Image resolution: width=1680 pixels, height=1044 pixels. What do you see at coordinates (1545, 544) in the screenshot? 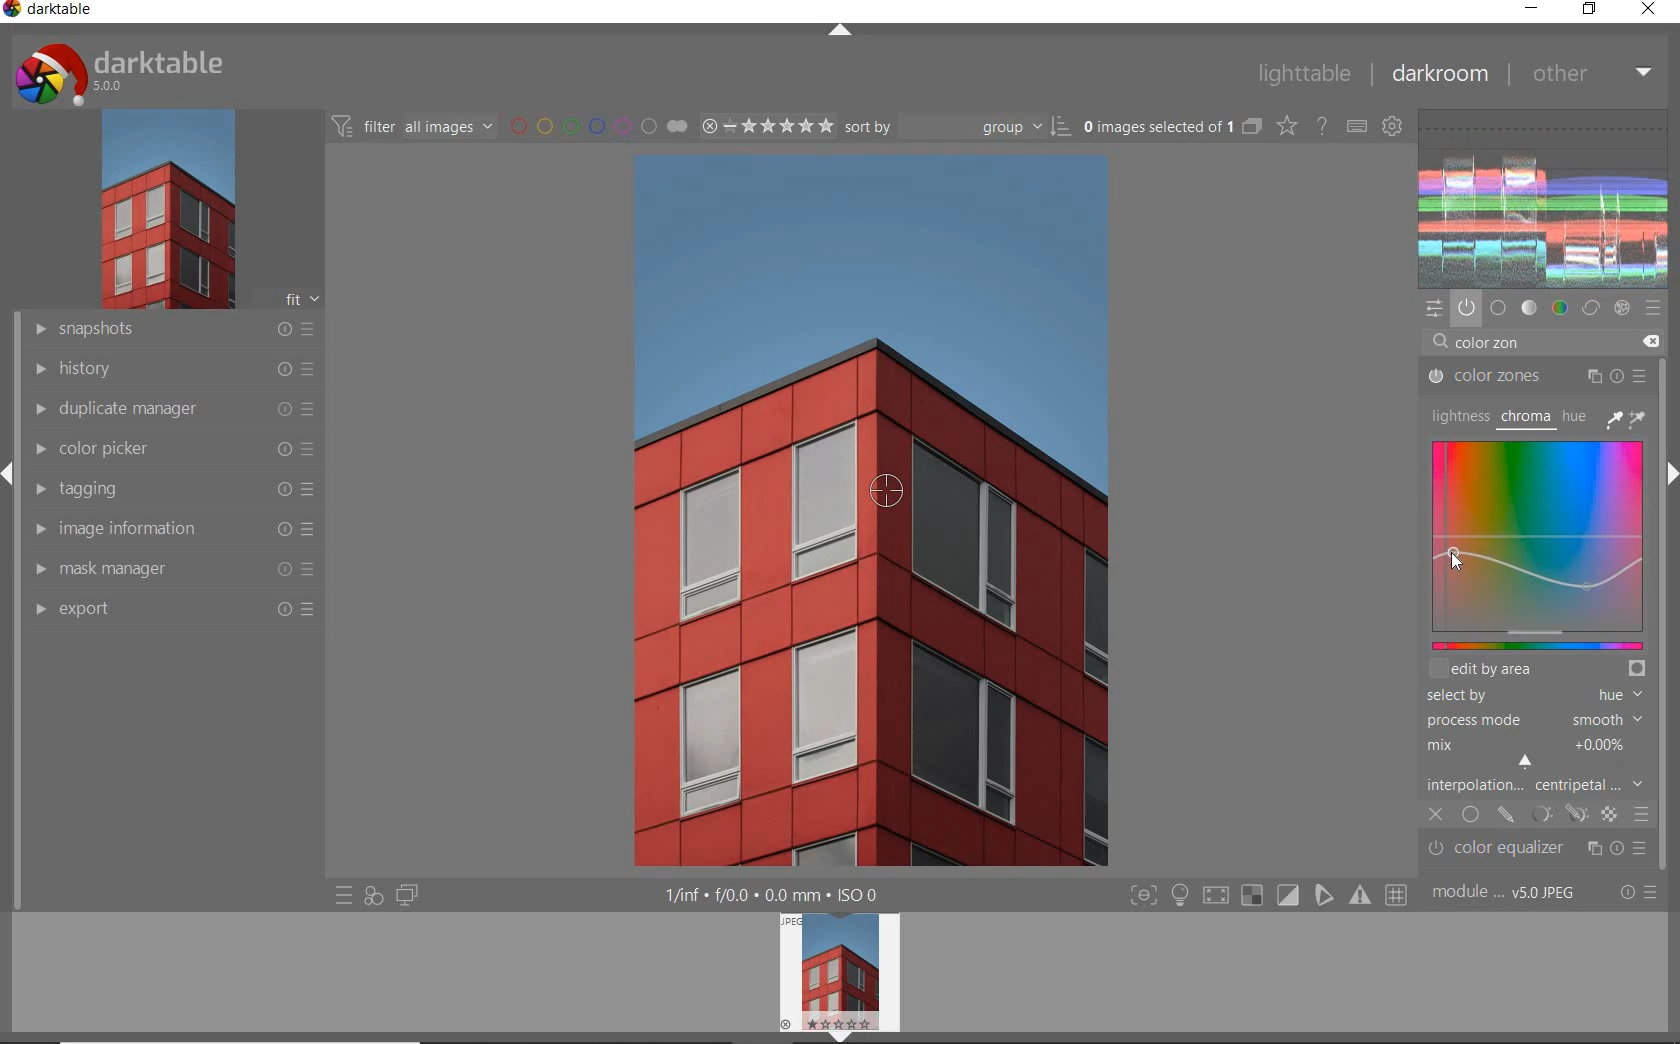
I see `MAP` at bounding box center [1545, 544].